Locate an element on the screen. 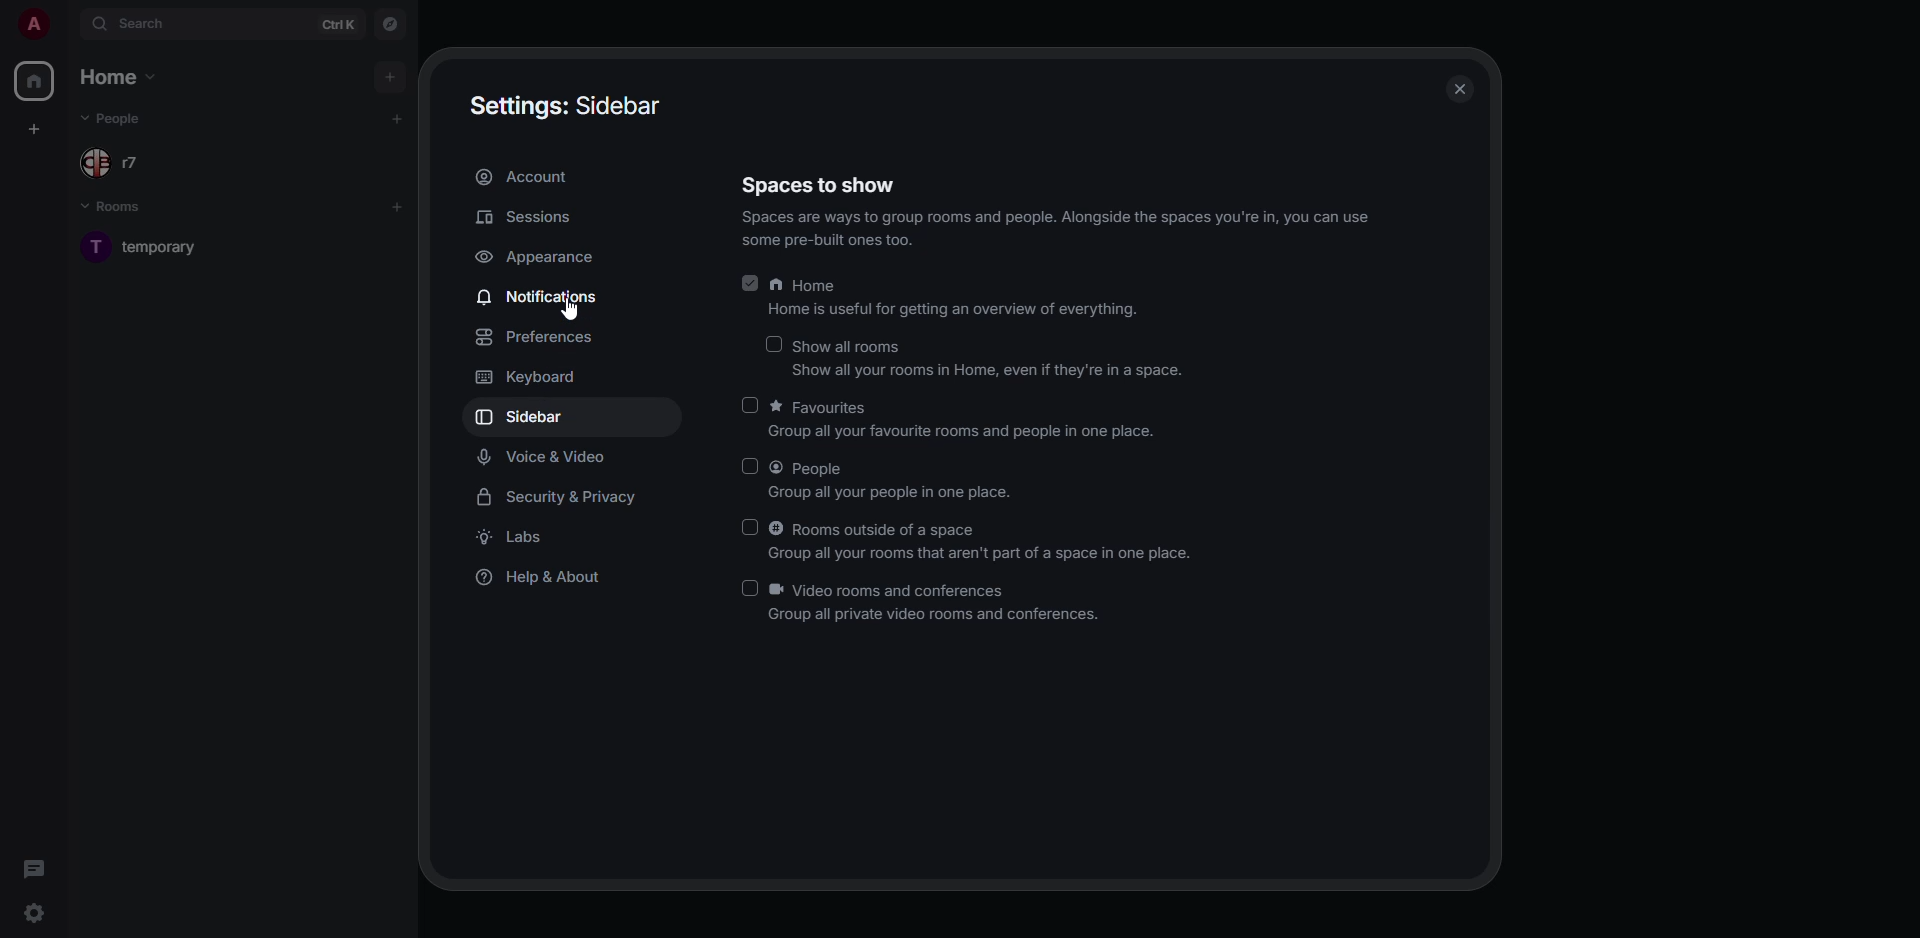  ctrl K is located at coordinates (339, 25).